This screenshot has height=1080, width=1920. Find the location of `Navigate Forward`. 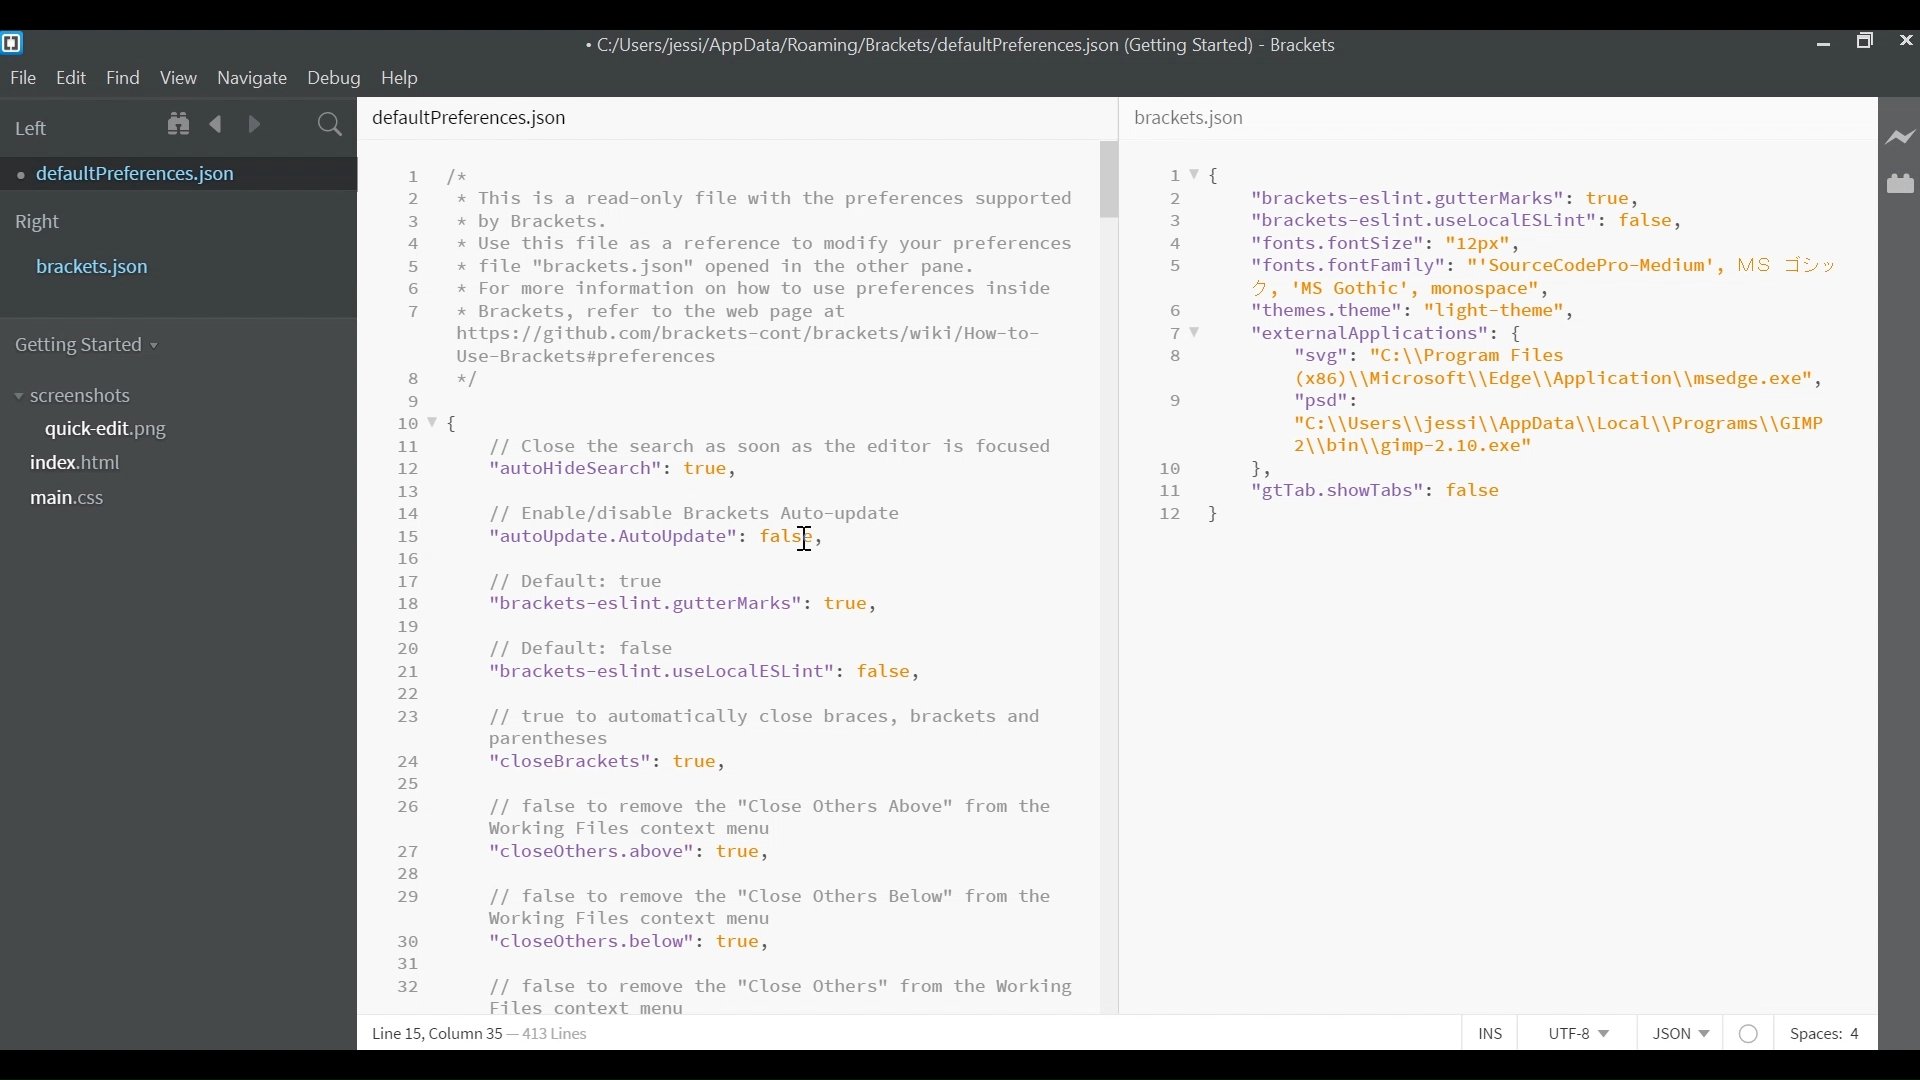

Navigate Forward is located at coordinates (254, 121).